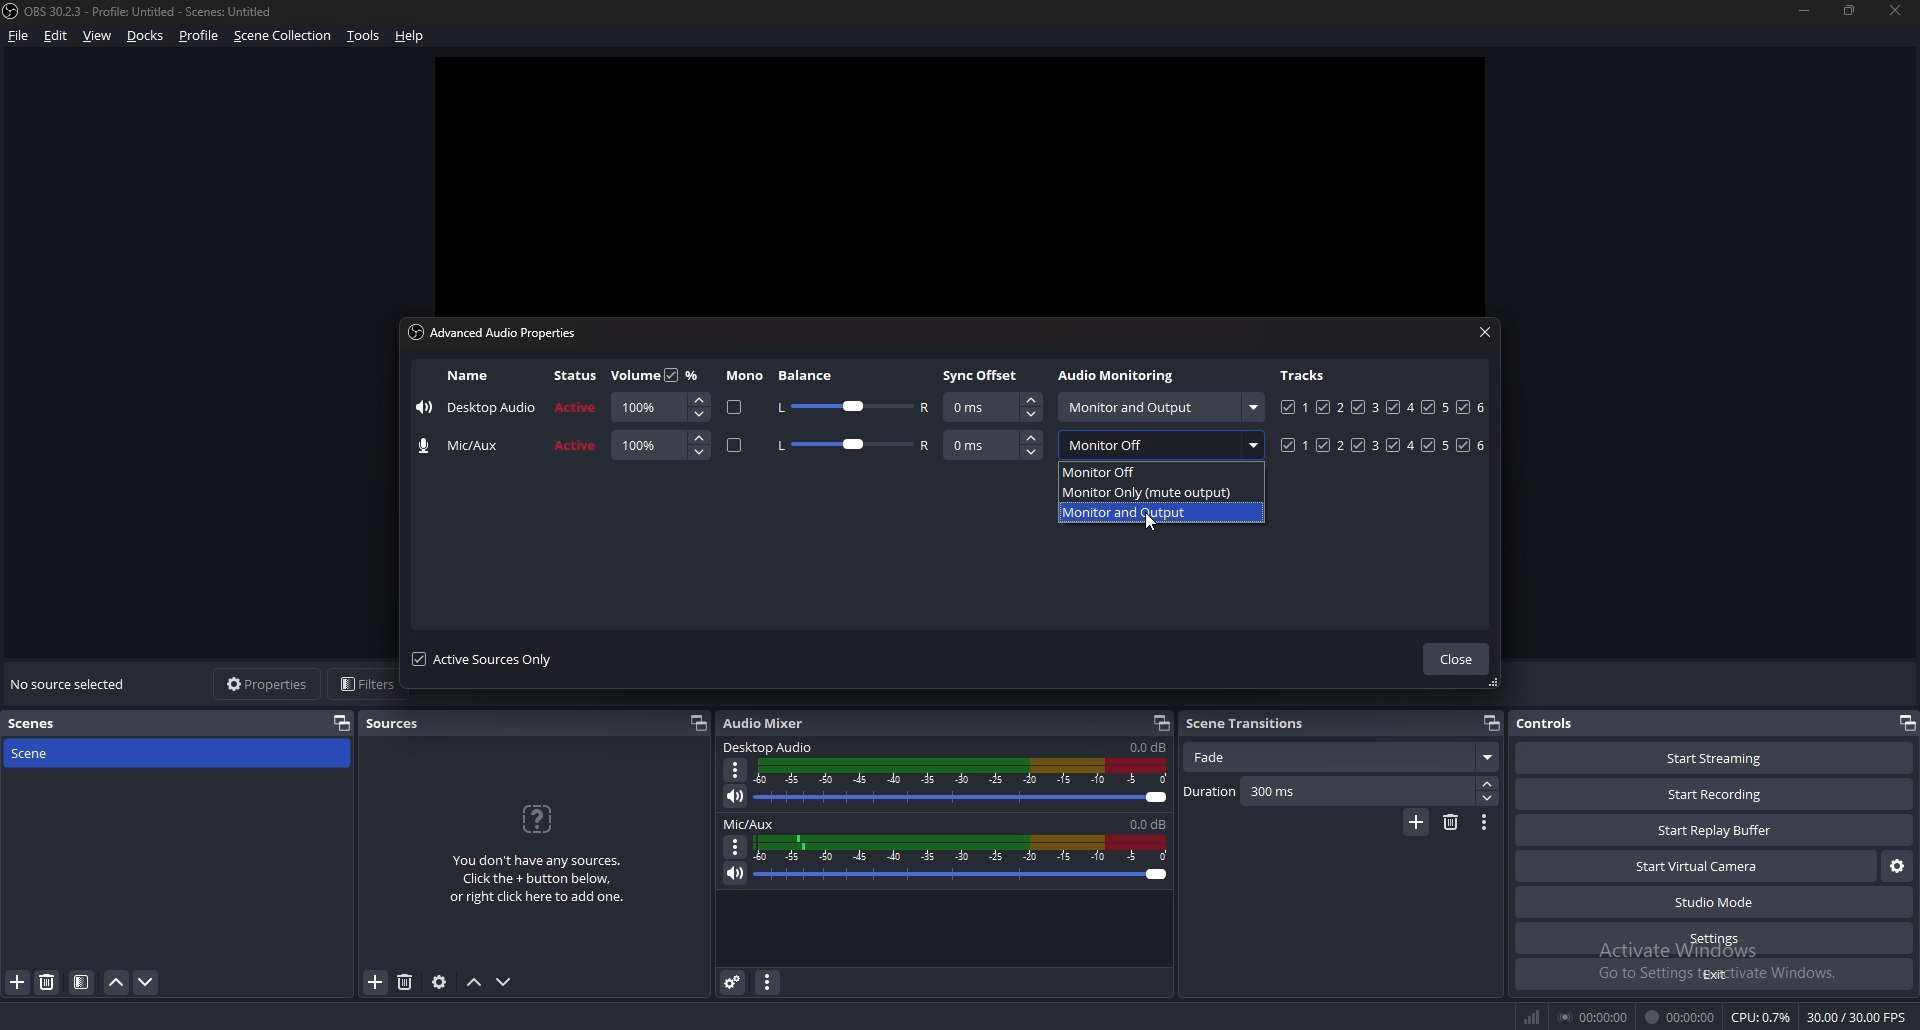 The width and height of the screenshot is (1920, 1030). Describe the element at coordinates (1456, 659) in the screenshot. I see `close` at that location.